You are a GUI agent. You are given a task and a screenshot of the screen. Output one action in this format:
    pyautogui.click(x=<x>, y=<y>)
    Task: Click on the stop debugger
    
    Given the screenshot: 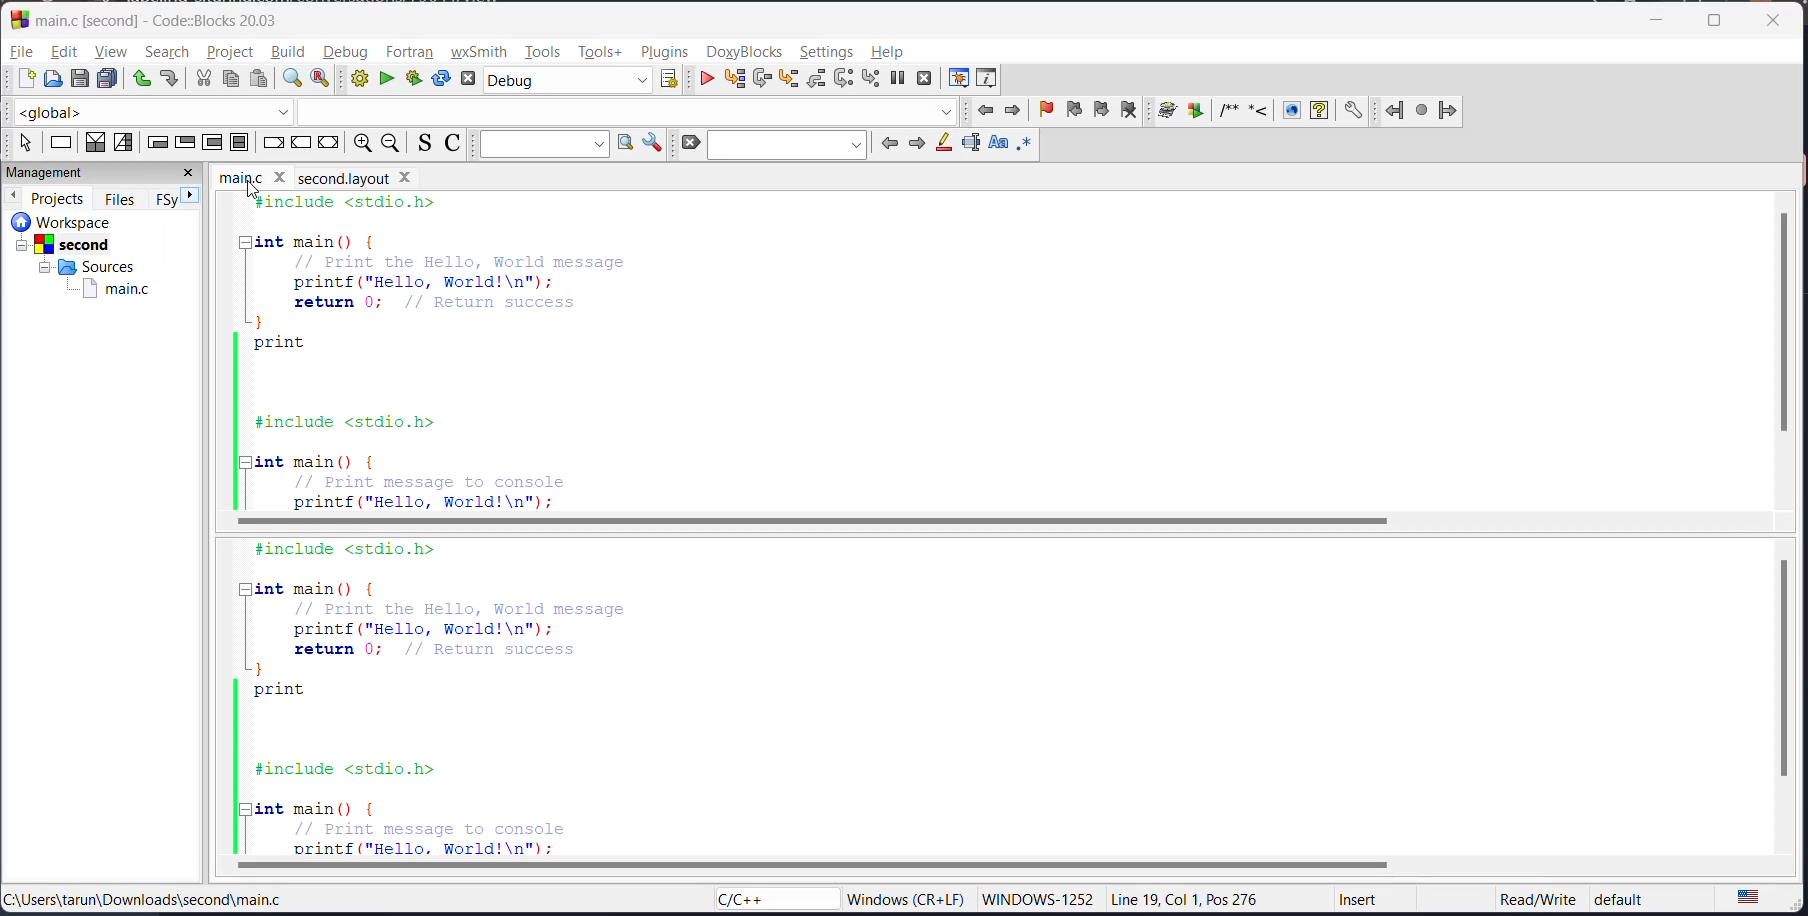 What is the action you would take?
    pyautogui.click(x=926, y=81)
    